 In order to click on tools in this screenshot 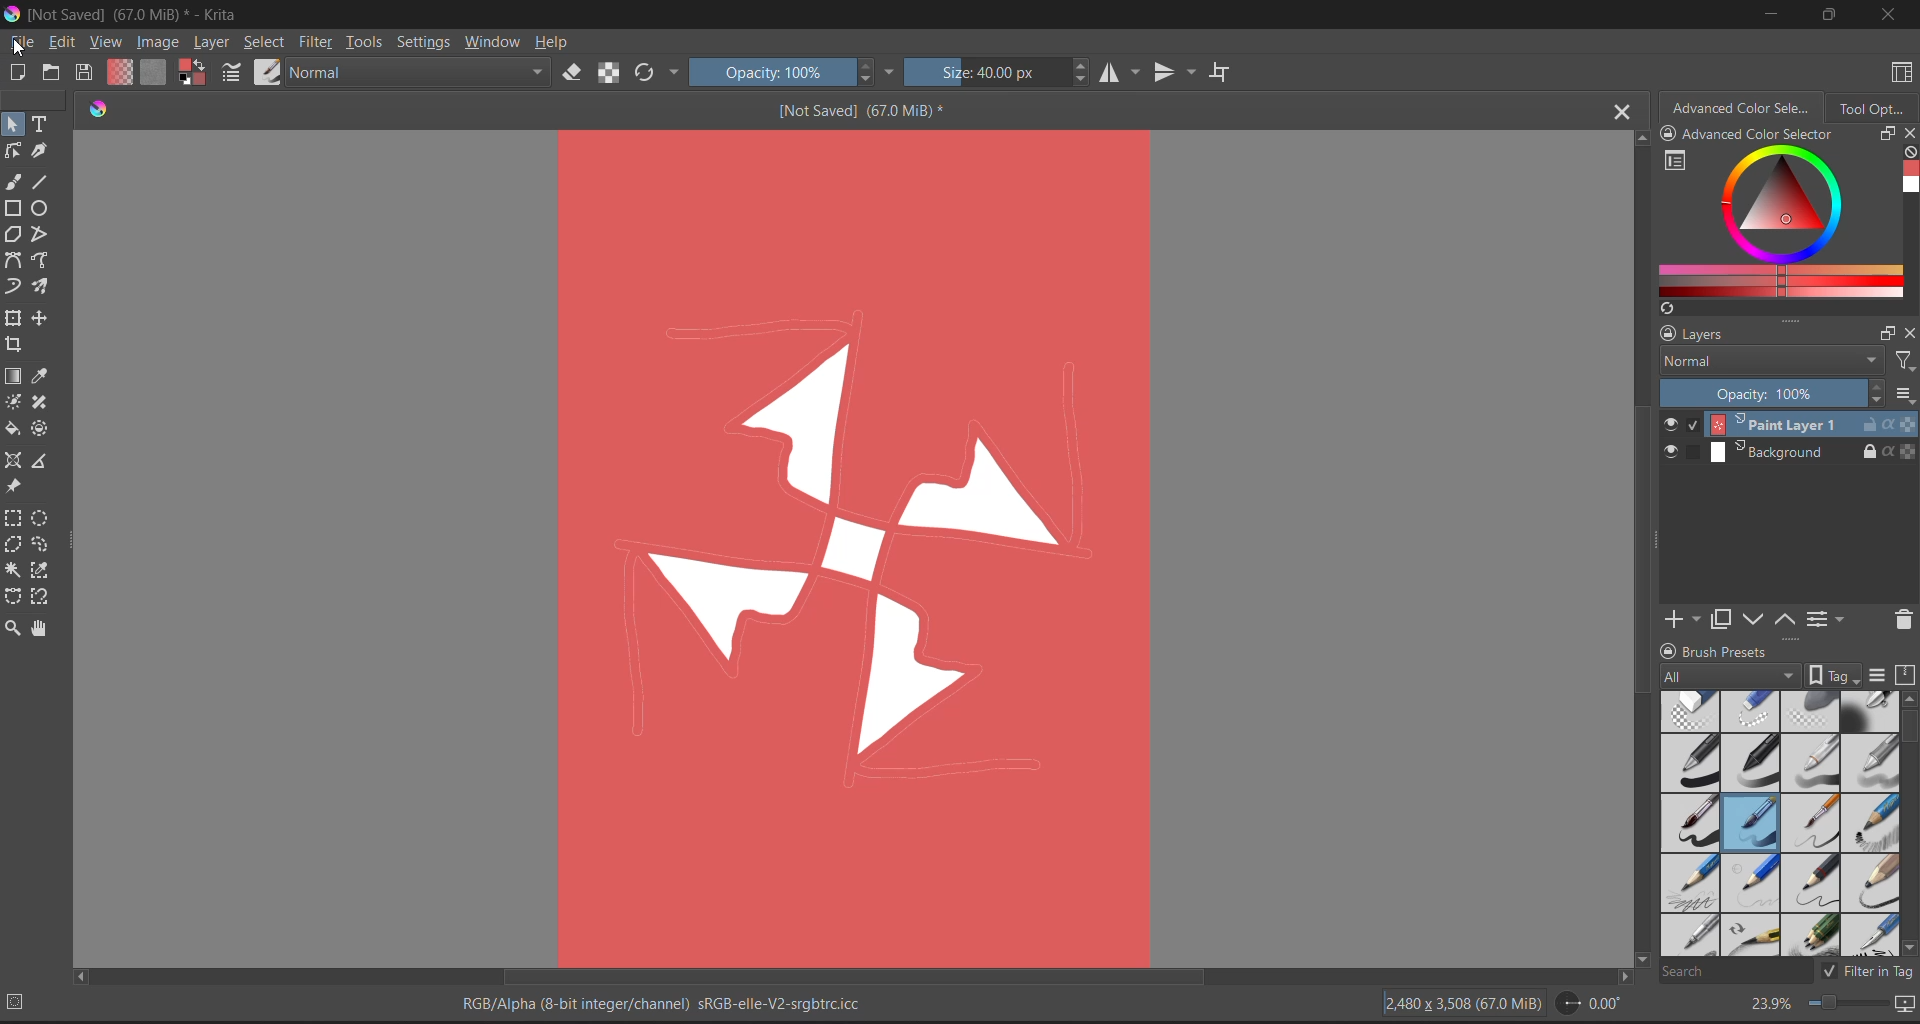, I will do `click(13, 208)`.